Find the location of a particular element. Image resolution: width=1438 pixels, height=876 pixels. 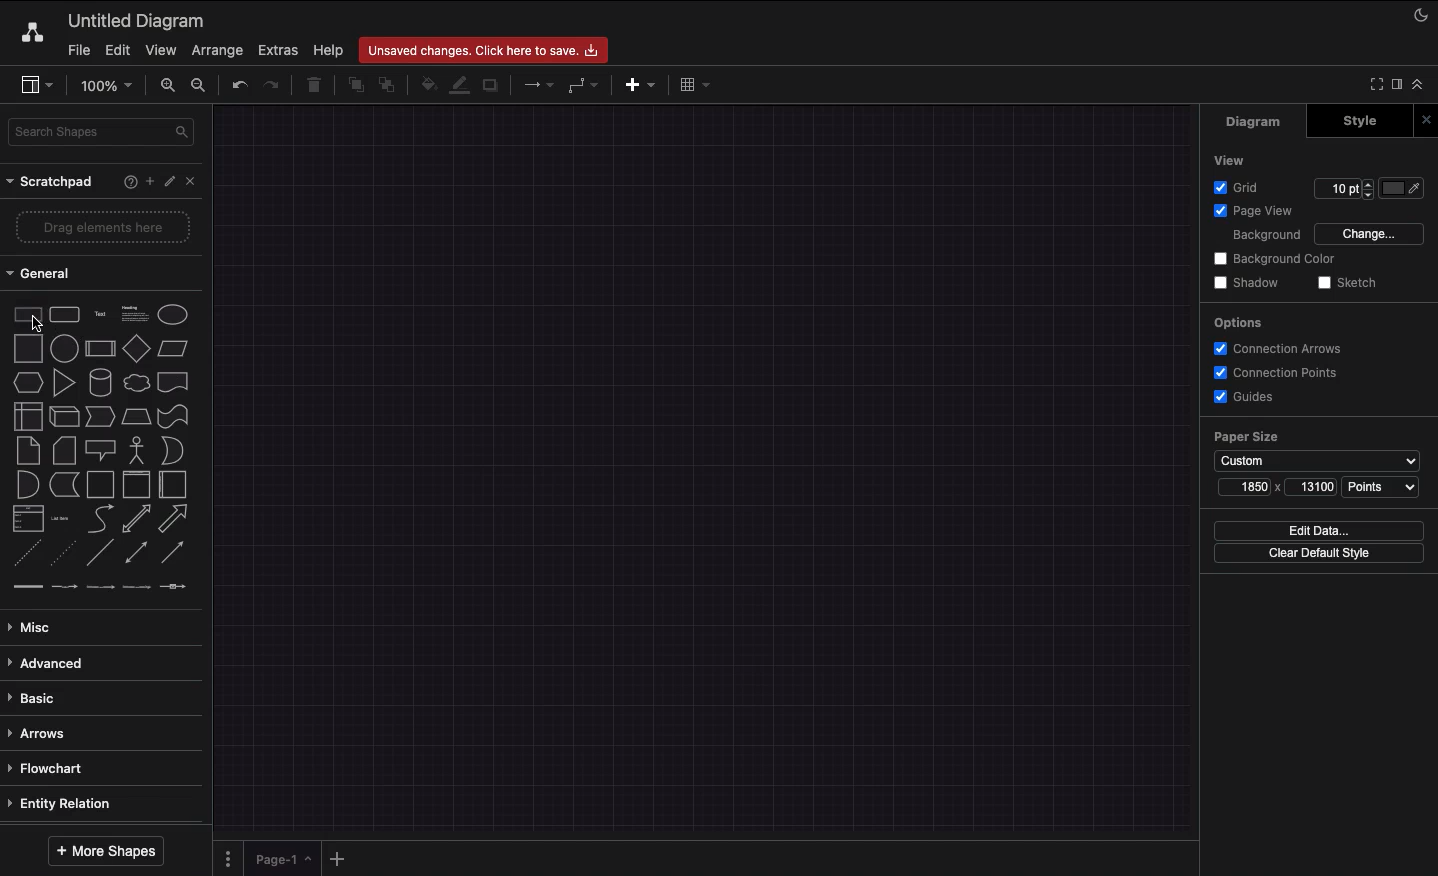

Help is located at coordinates (326, 50).